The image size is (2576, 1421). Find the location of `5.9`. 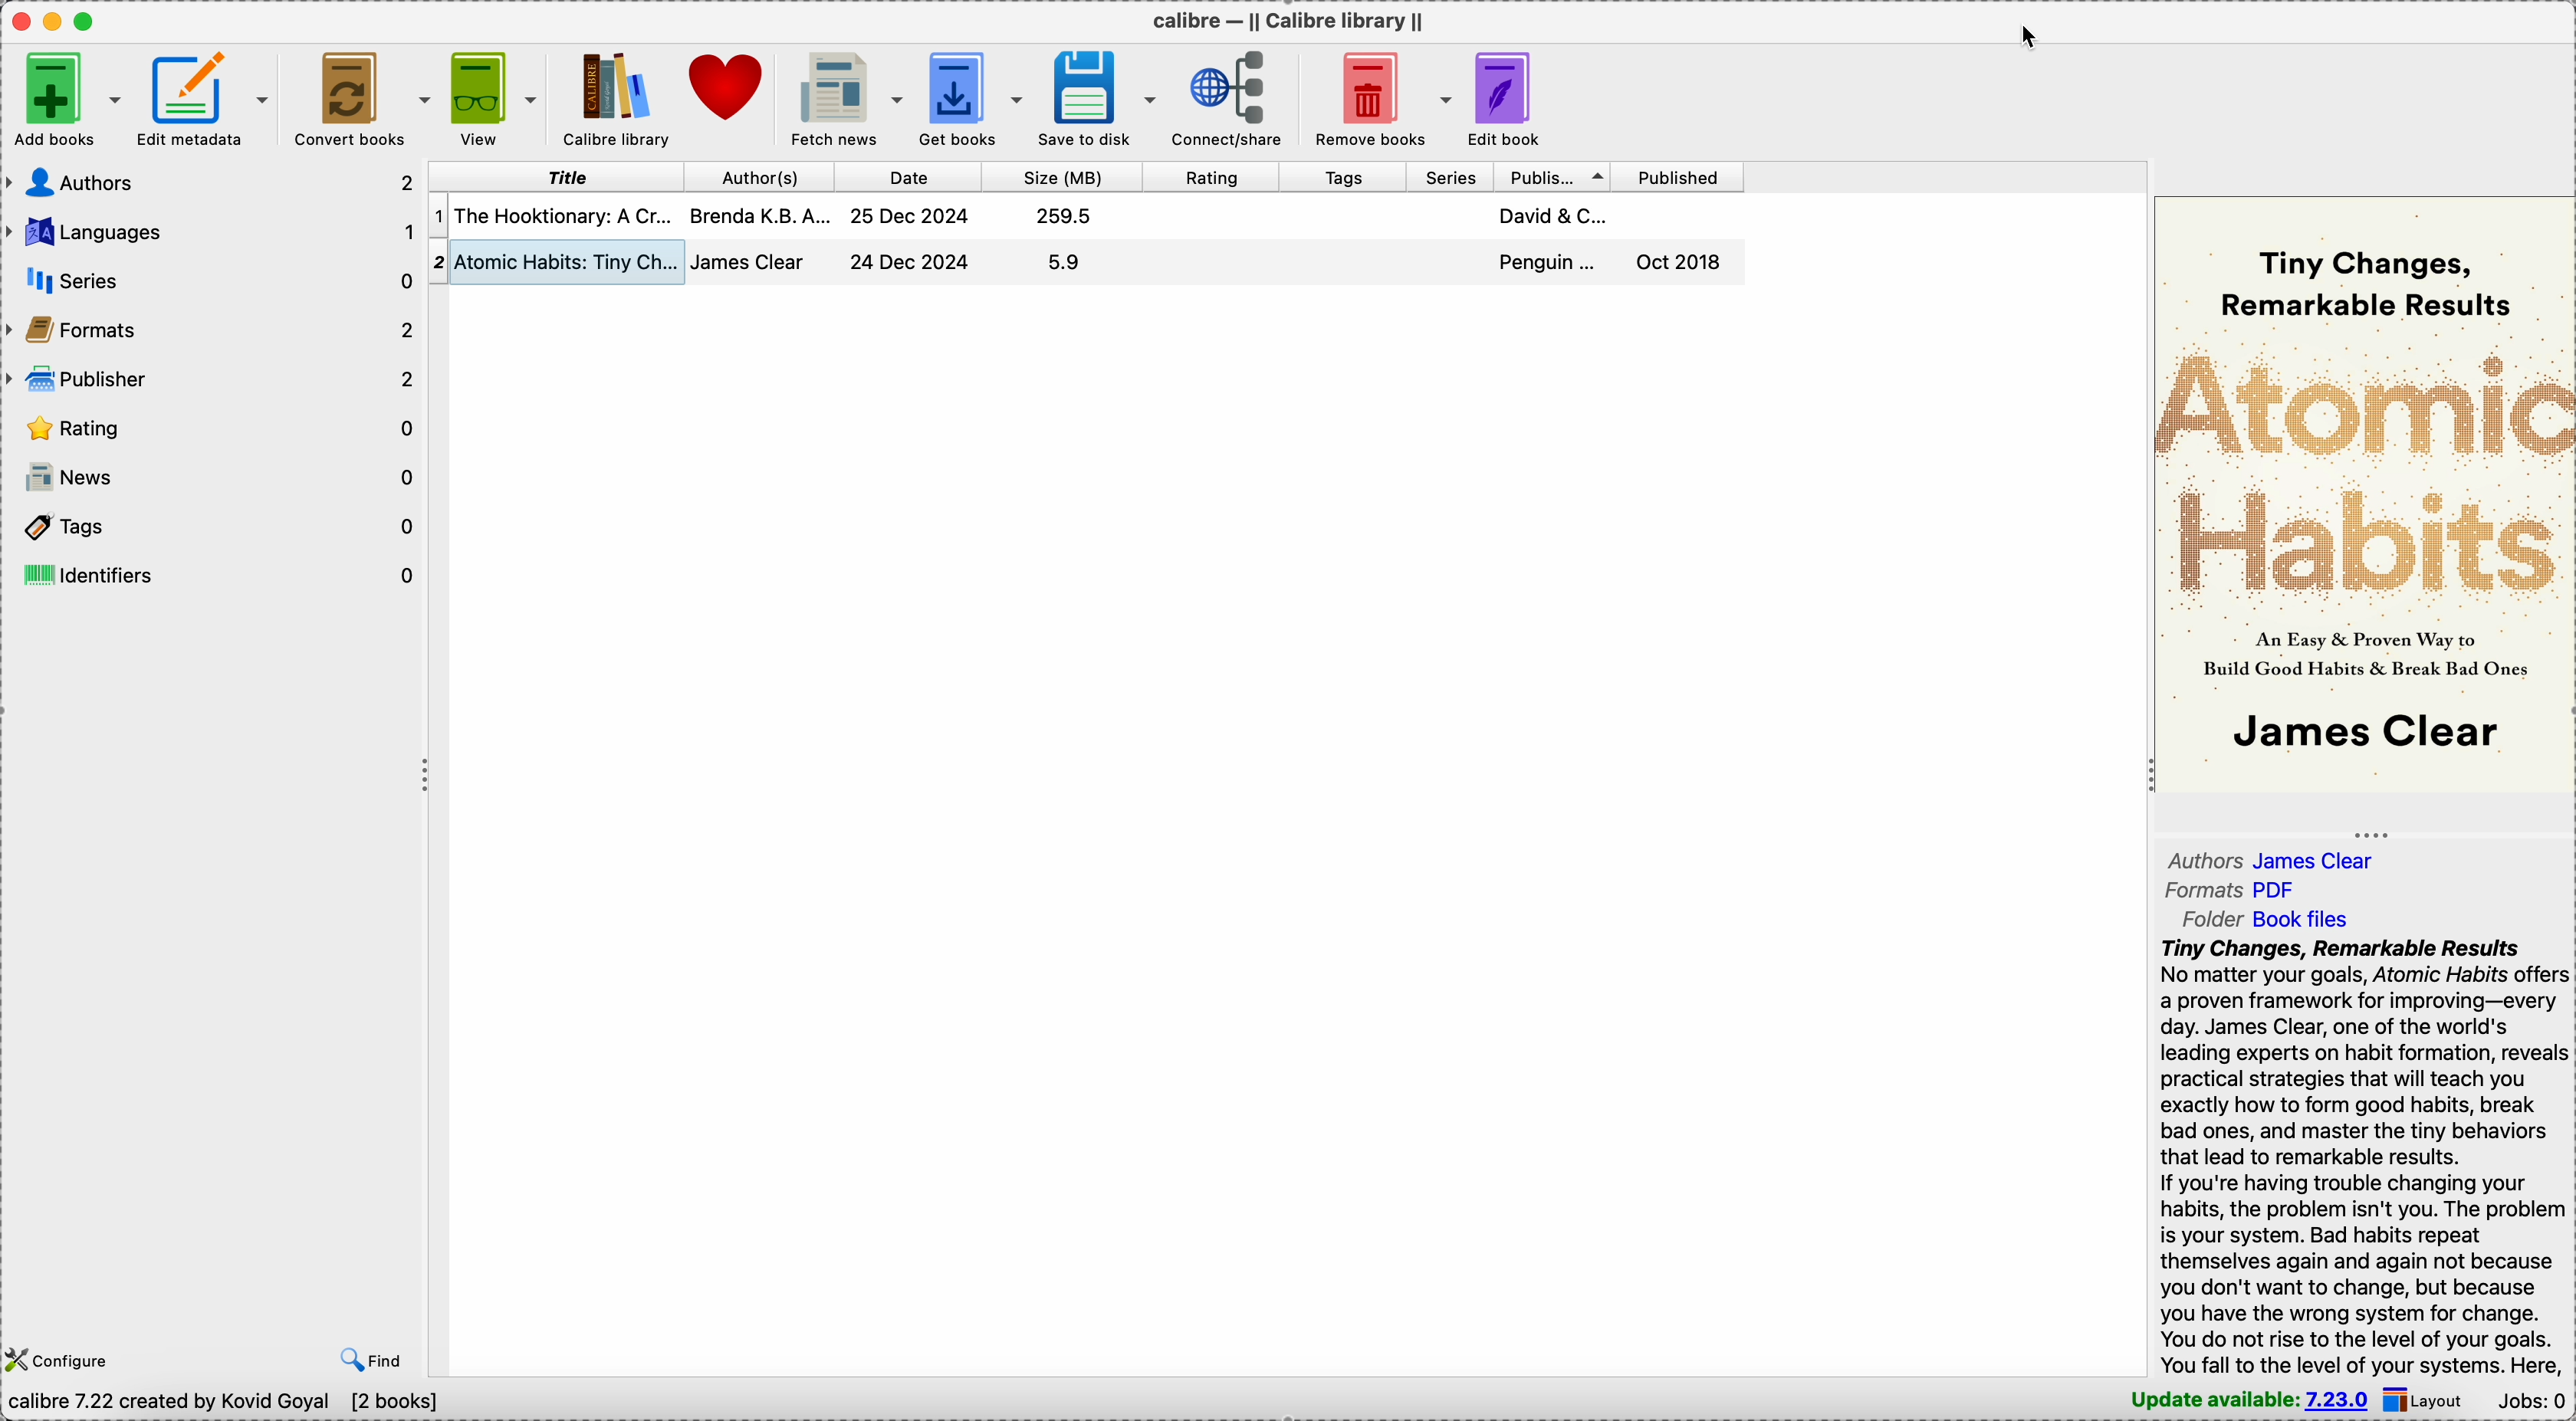

5.9 is located at coordinates (1066, 263).